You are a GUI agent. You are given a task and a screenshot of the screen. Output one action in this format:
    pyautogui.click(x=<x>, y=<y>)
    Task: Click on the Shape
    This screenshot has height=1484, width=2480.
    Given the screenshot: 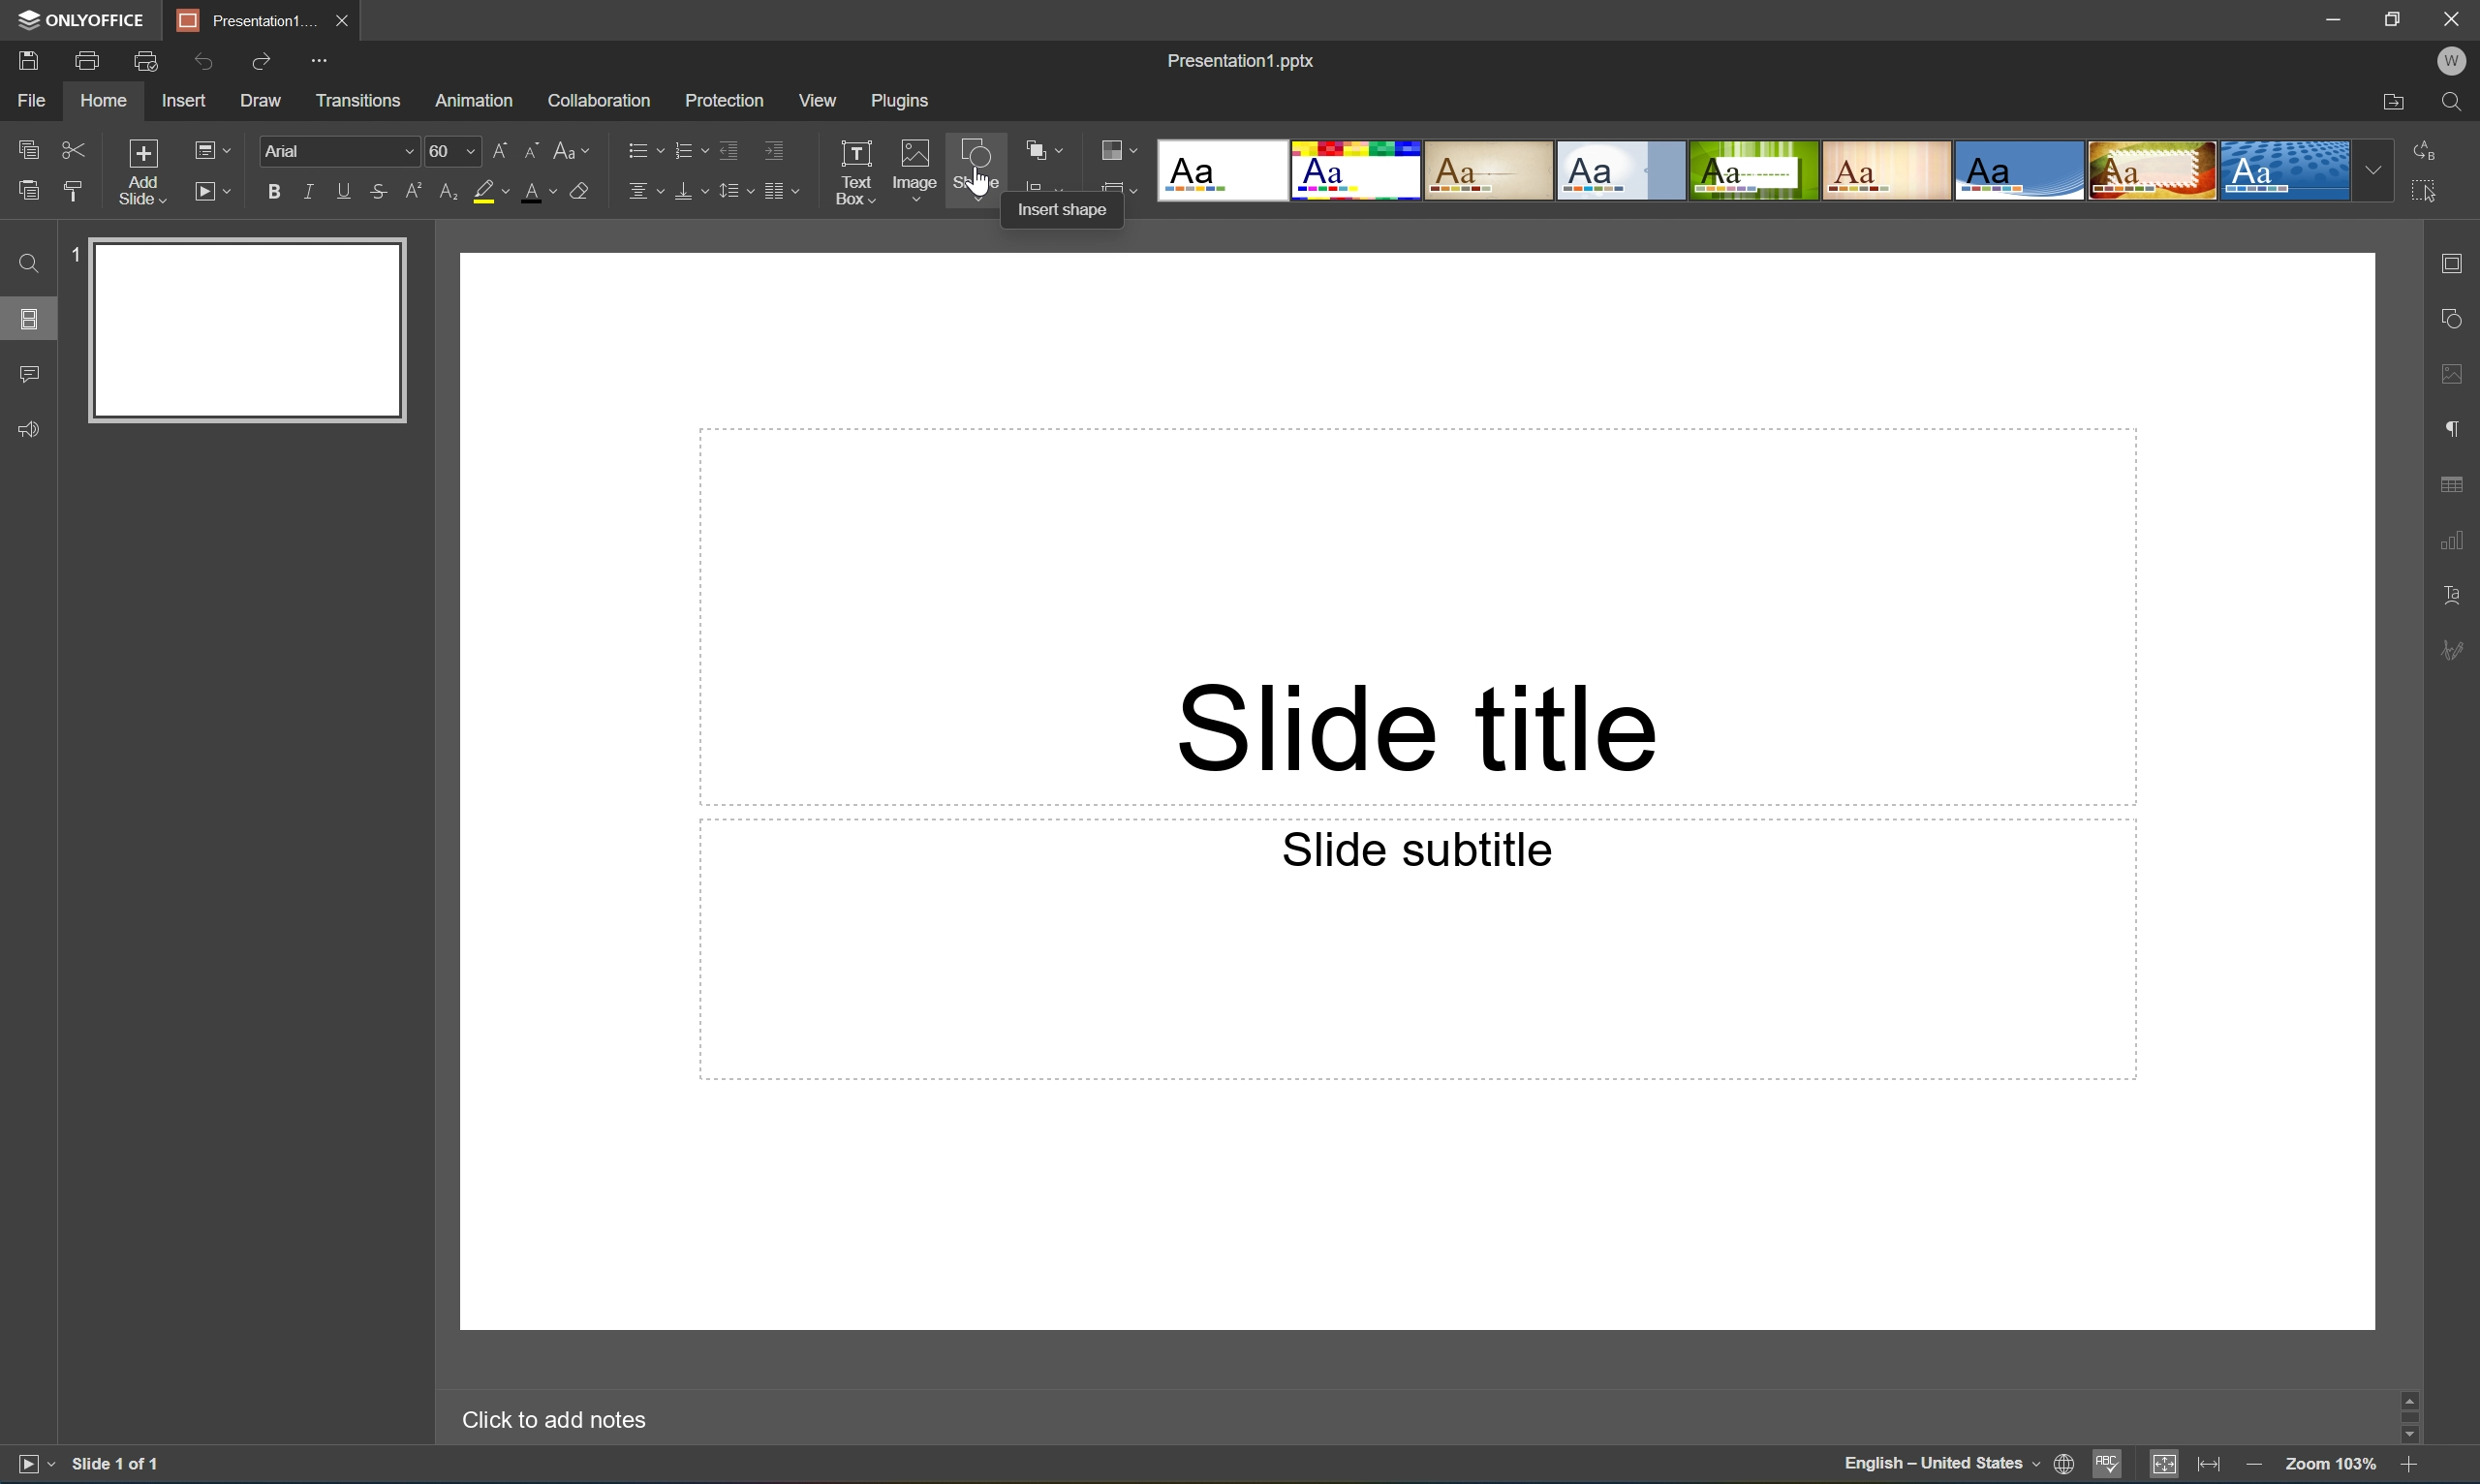 What is the action you would take?
    pyautogui.click(x=974, y=172)
    